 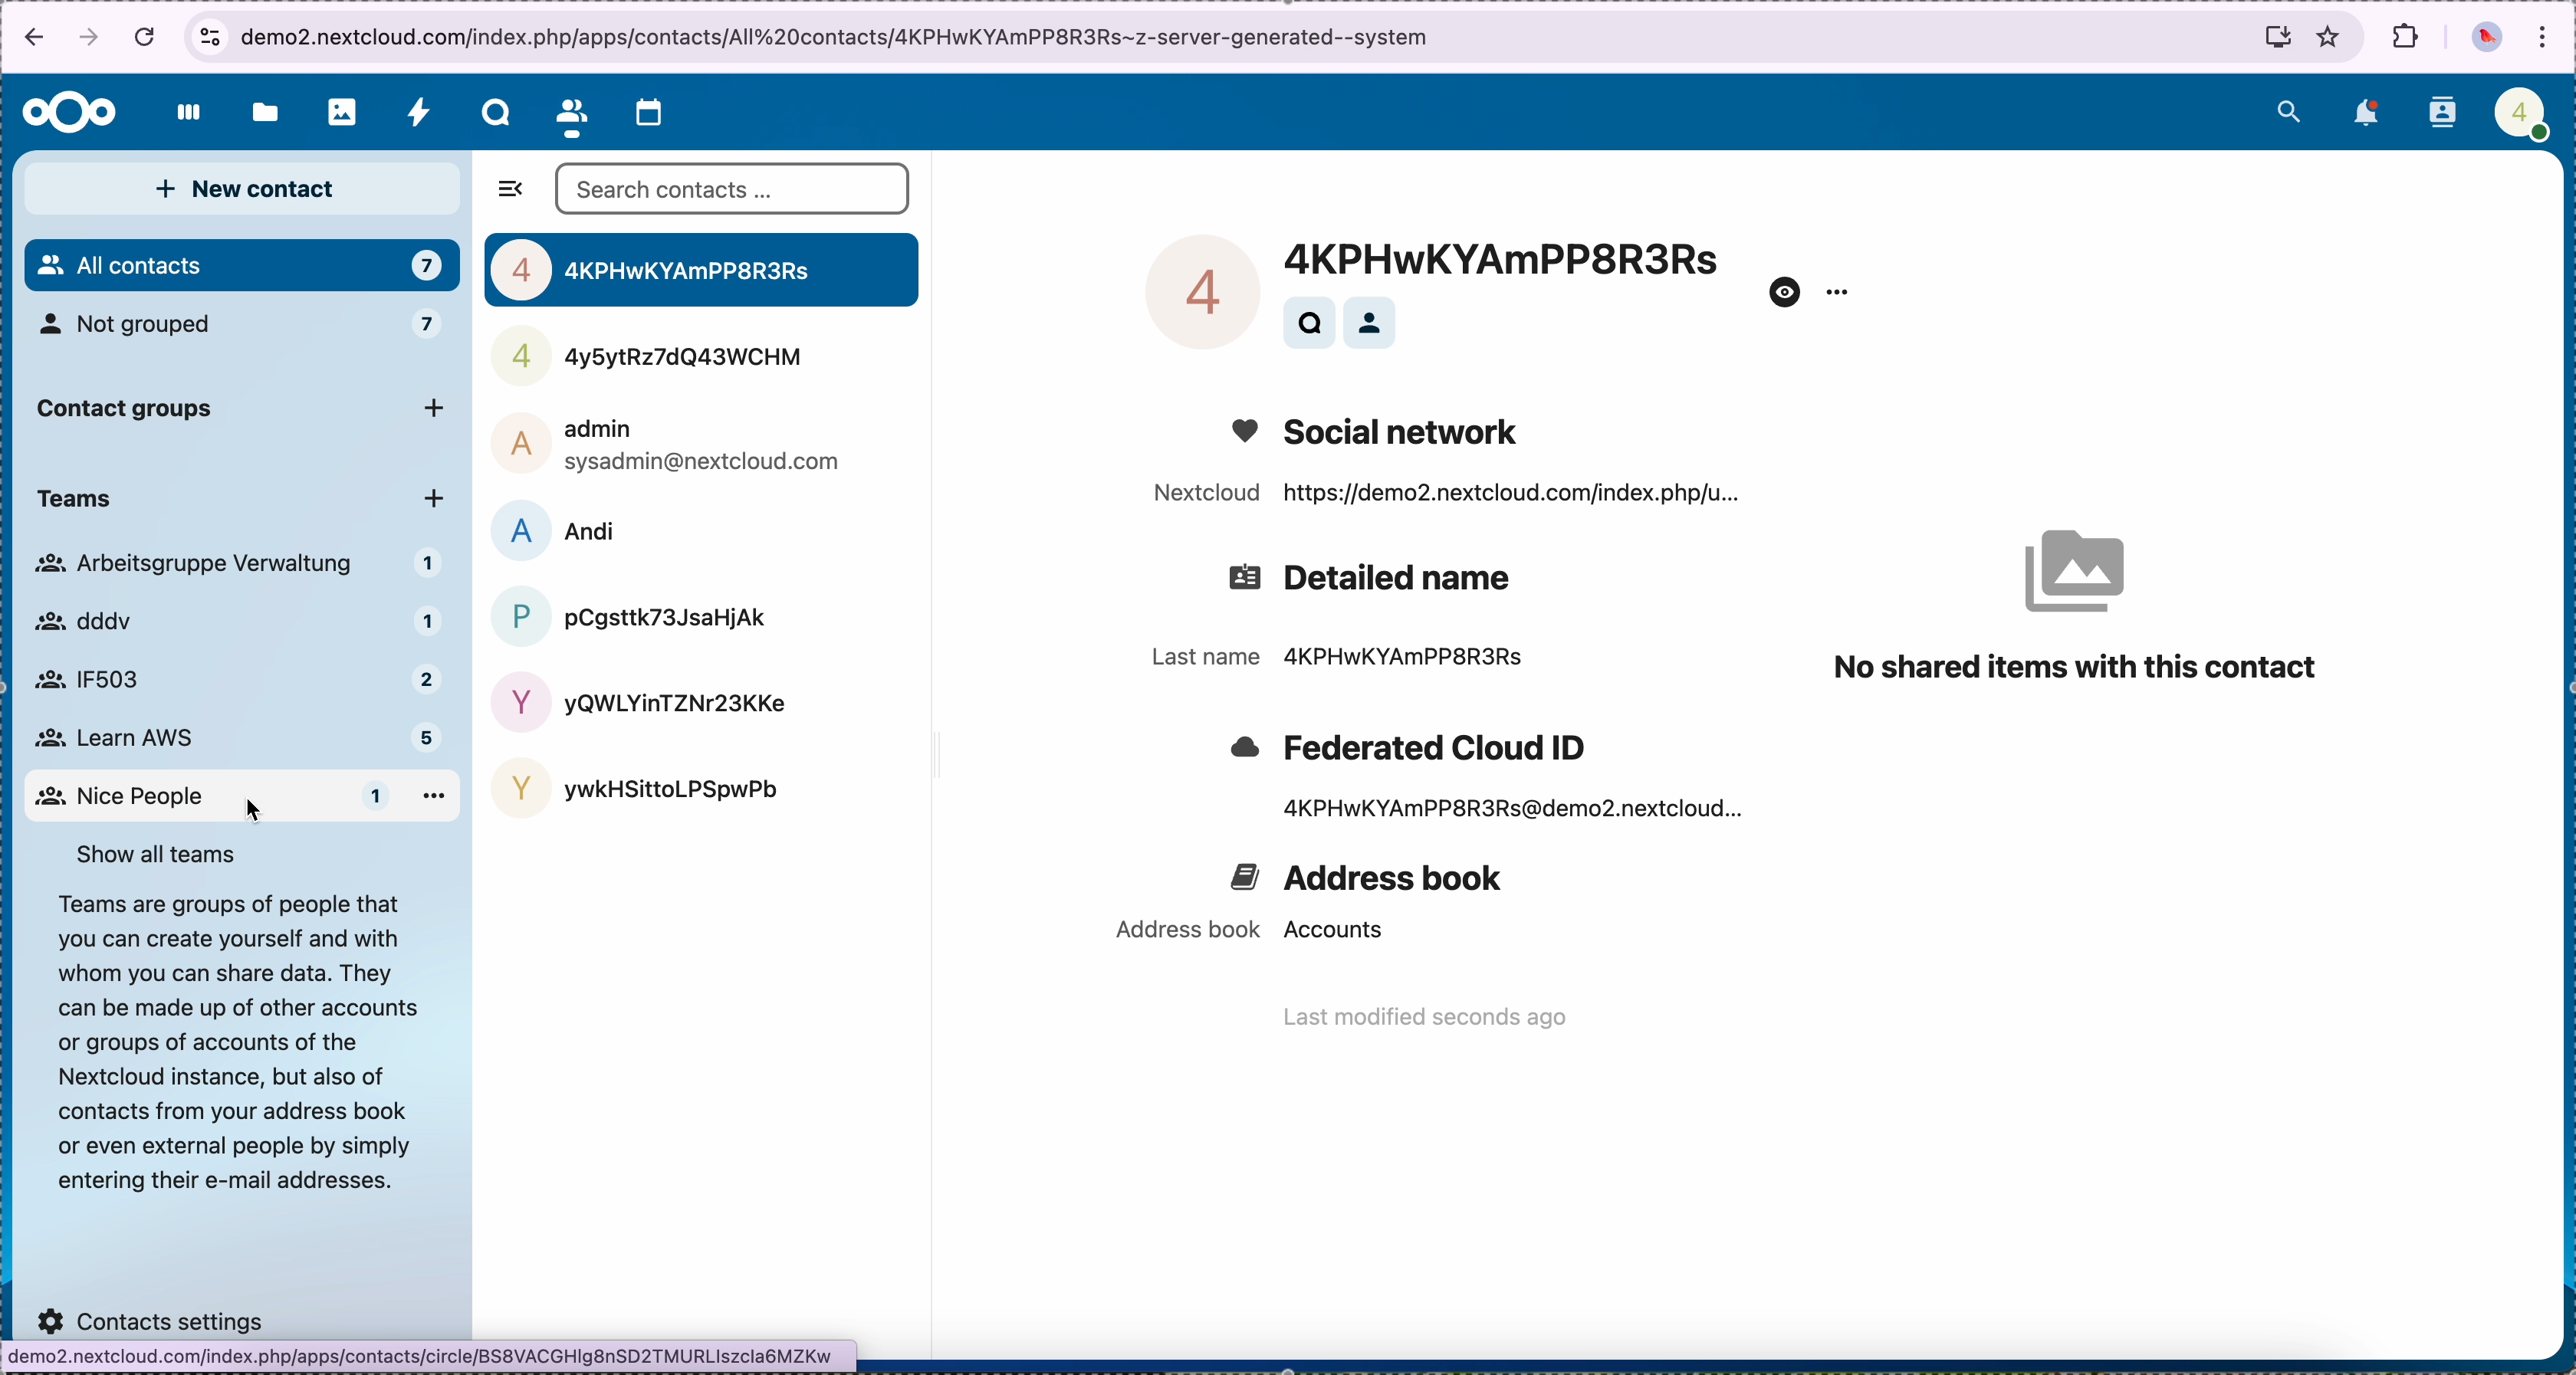 What do you see at coordinates (641, 699) in the screenshot?
I see `user` at bounding box center [641, 699].